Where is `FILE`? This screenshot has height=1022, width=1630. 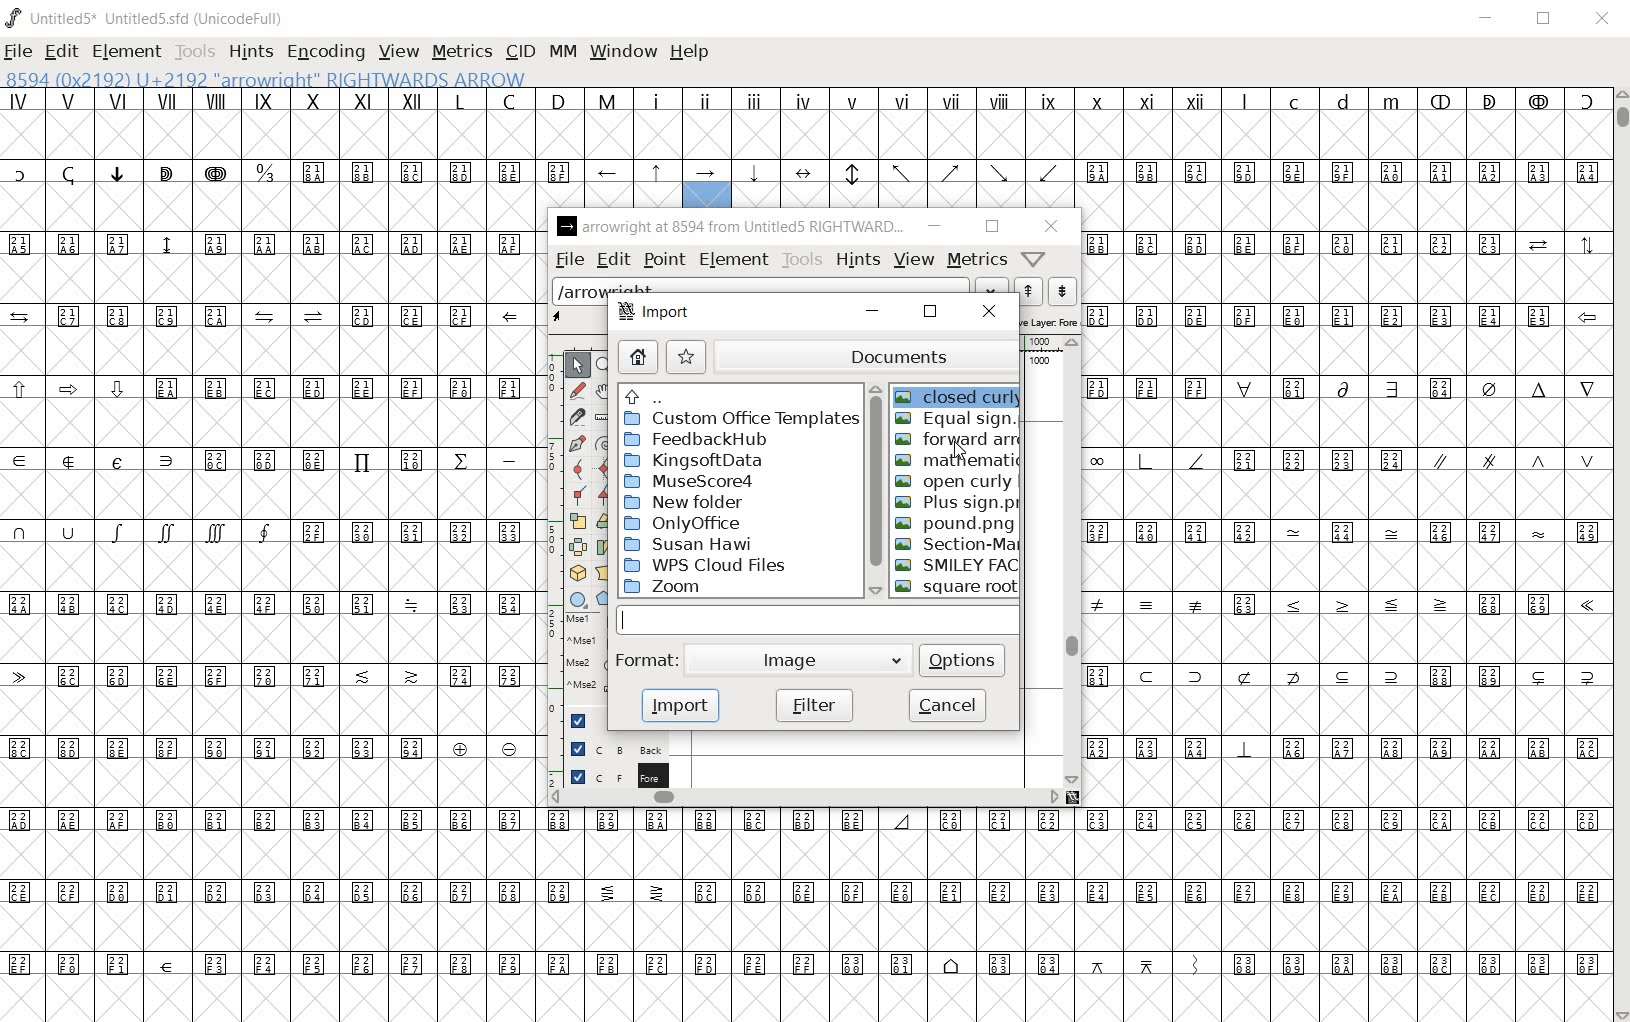 FILE is located at coordinates (19, 50).